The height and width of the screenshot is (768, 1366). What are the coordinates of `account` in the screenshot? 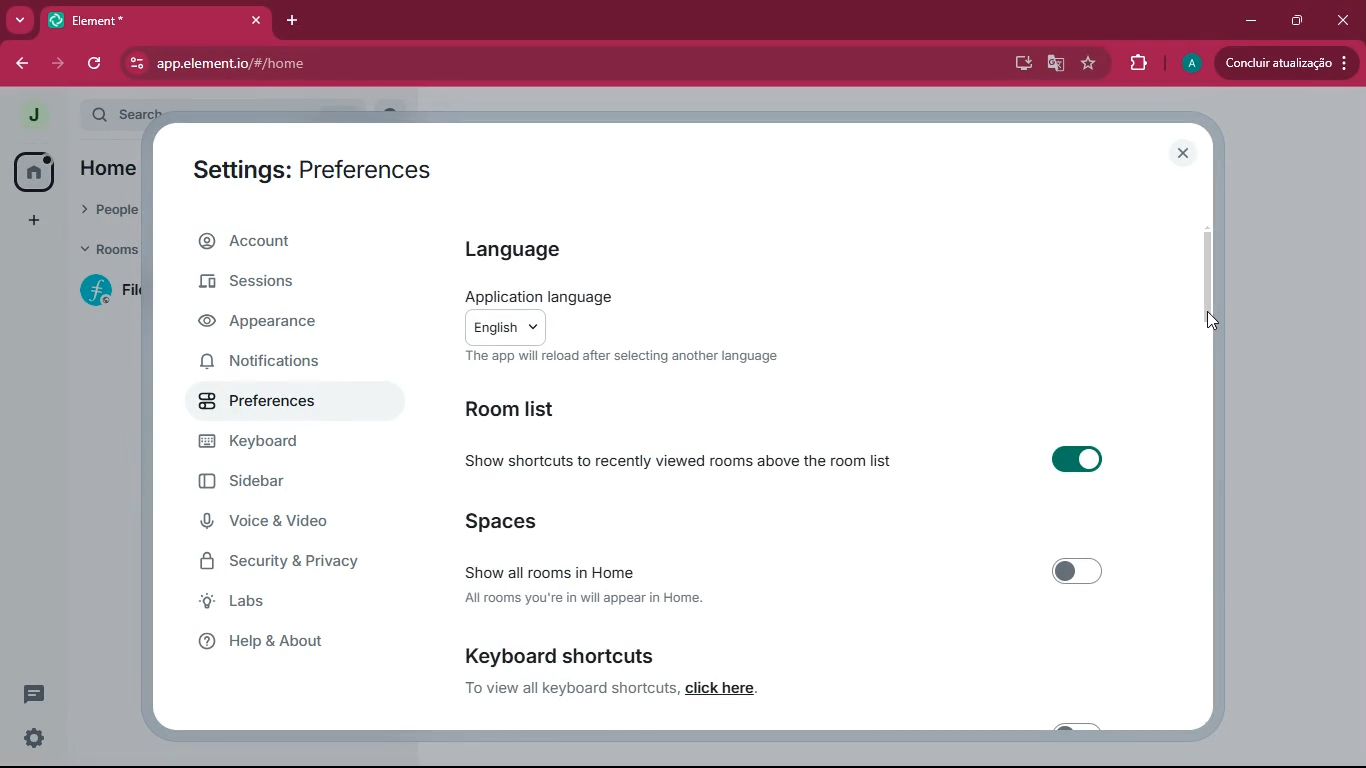 It's located at (284, 244).